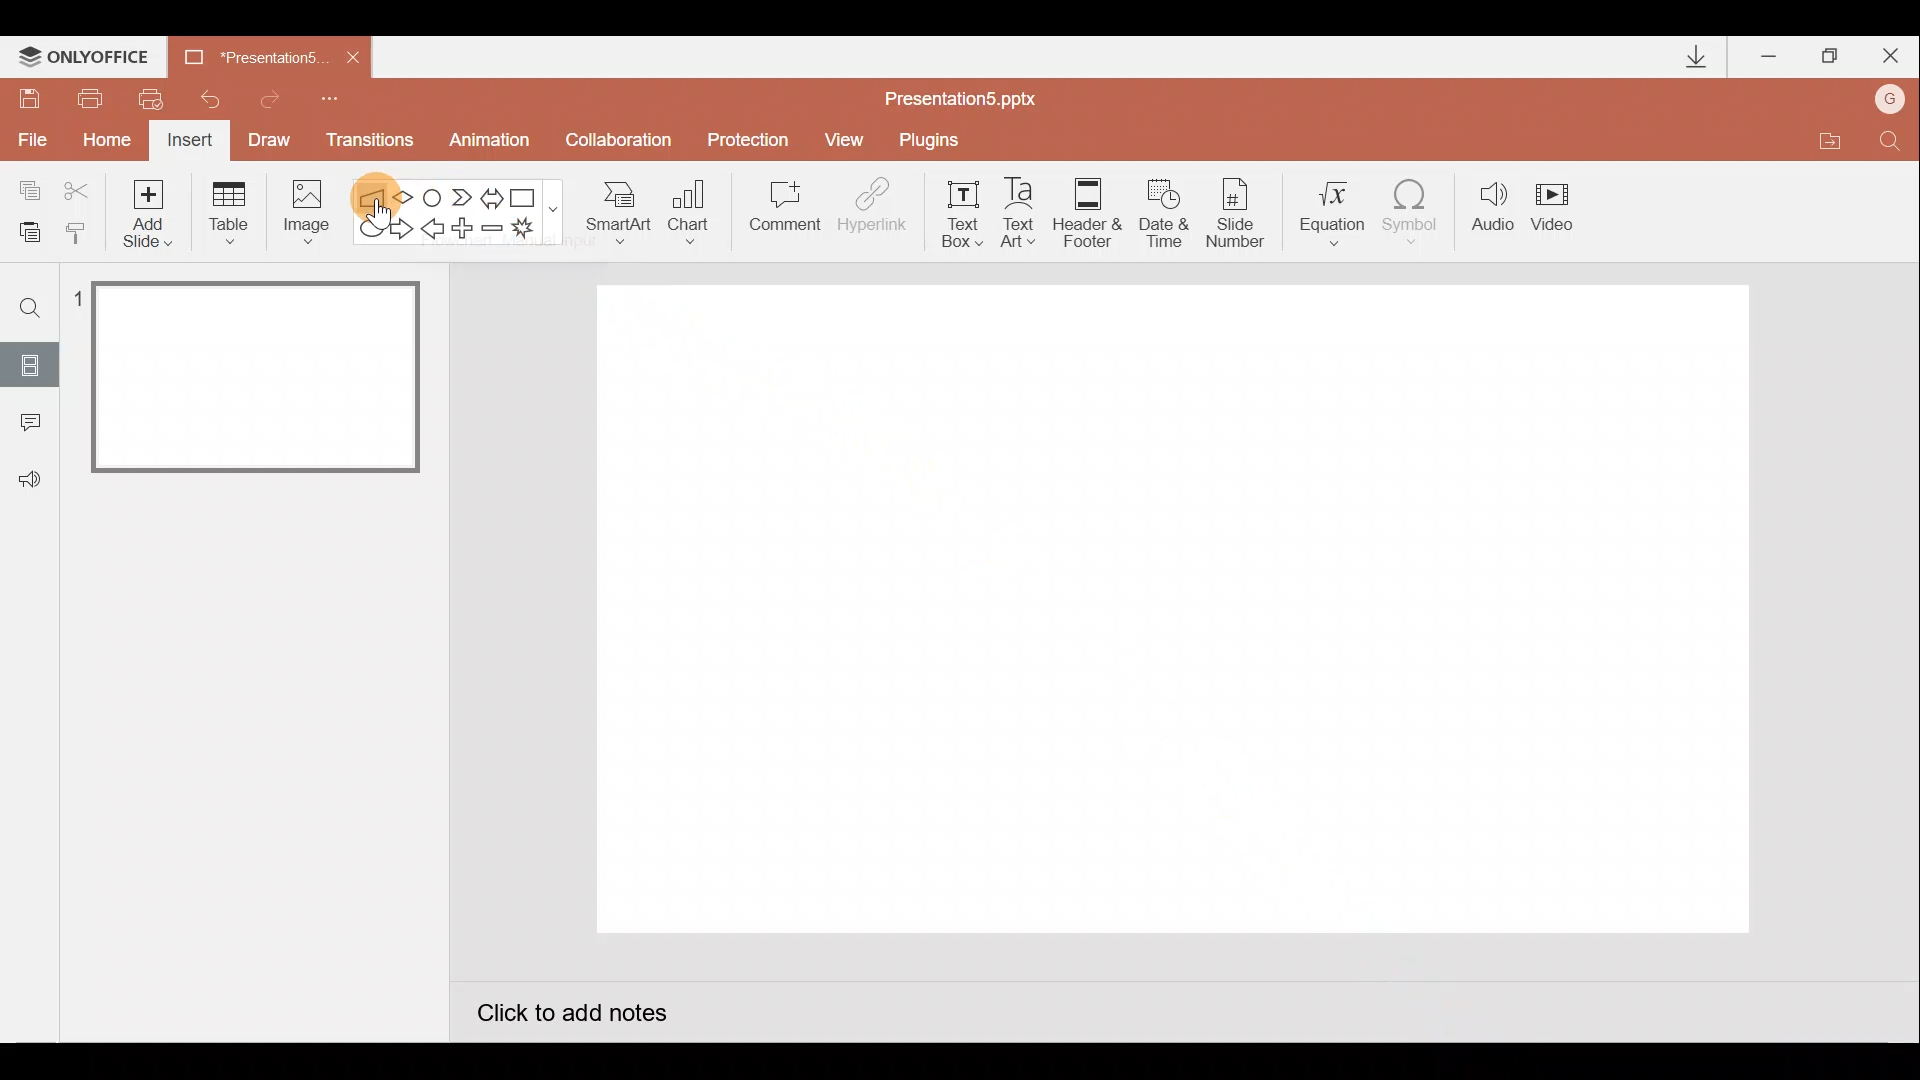 The image size is (1920, 1080). Describe the element at coordinates (28, 95) in the screenshot. I see `Save` at that location.